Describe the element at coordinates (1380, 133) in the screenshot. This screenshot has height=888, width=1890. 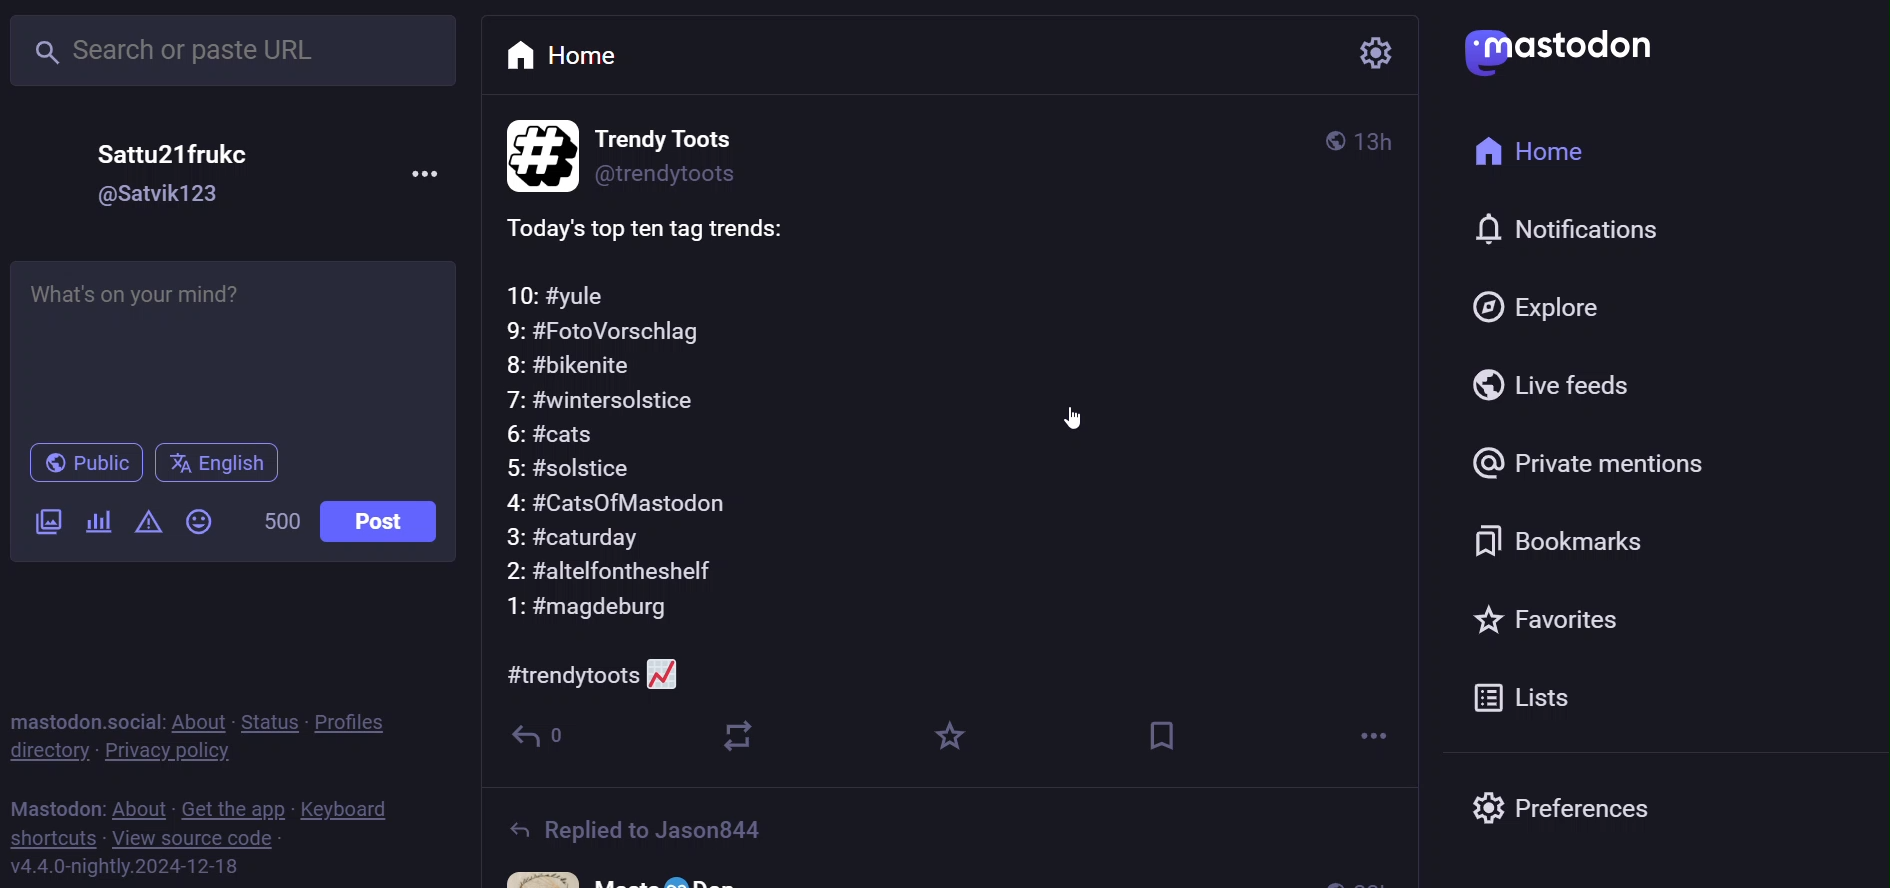
I see `13h` at that location.